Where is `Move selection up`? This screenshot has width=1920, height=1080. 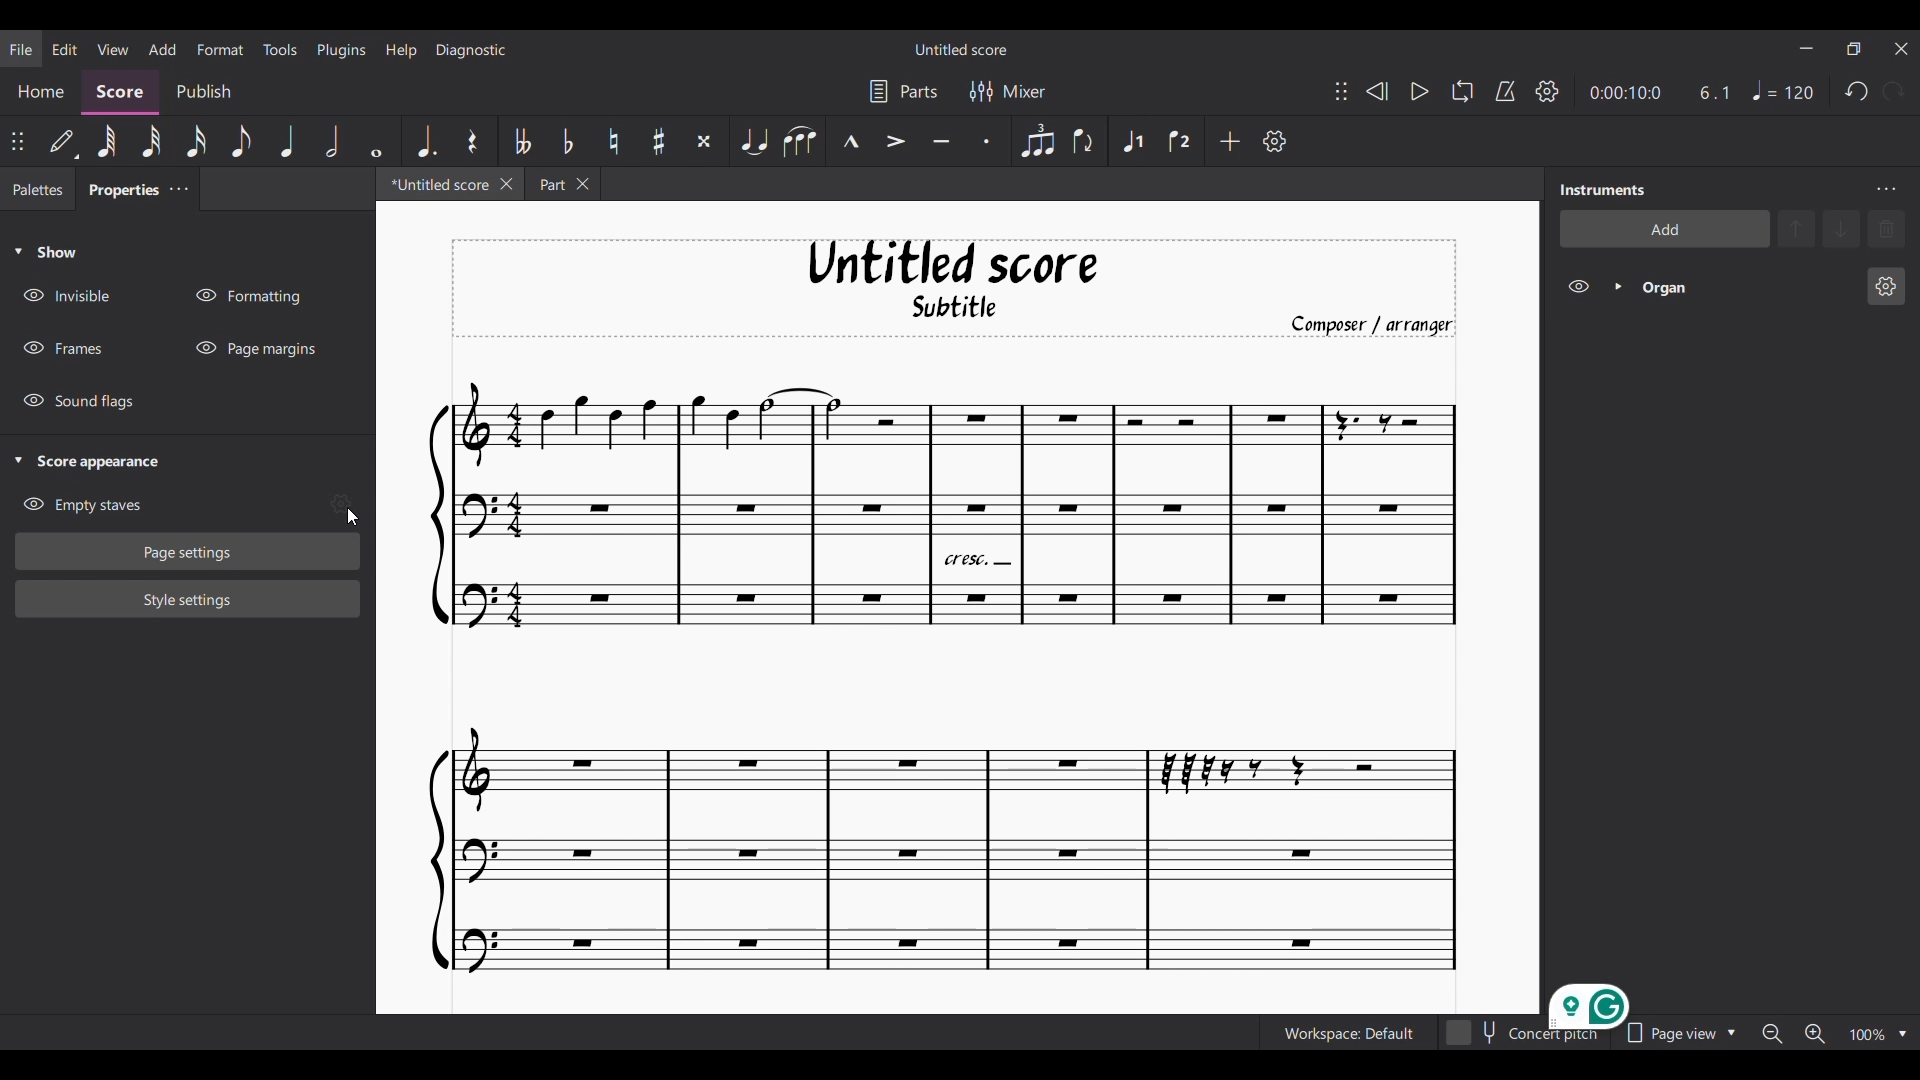 Move selection up is located at coordinates (1796, 228).